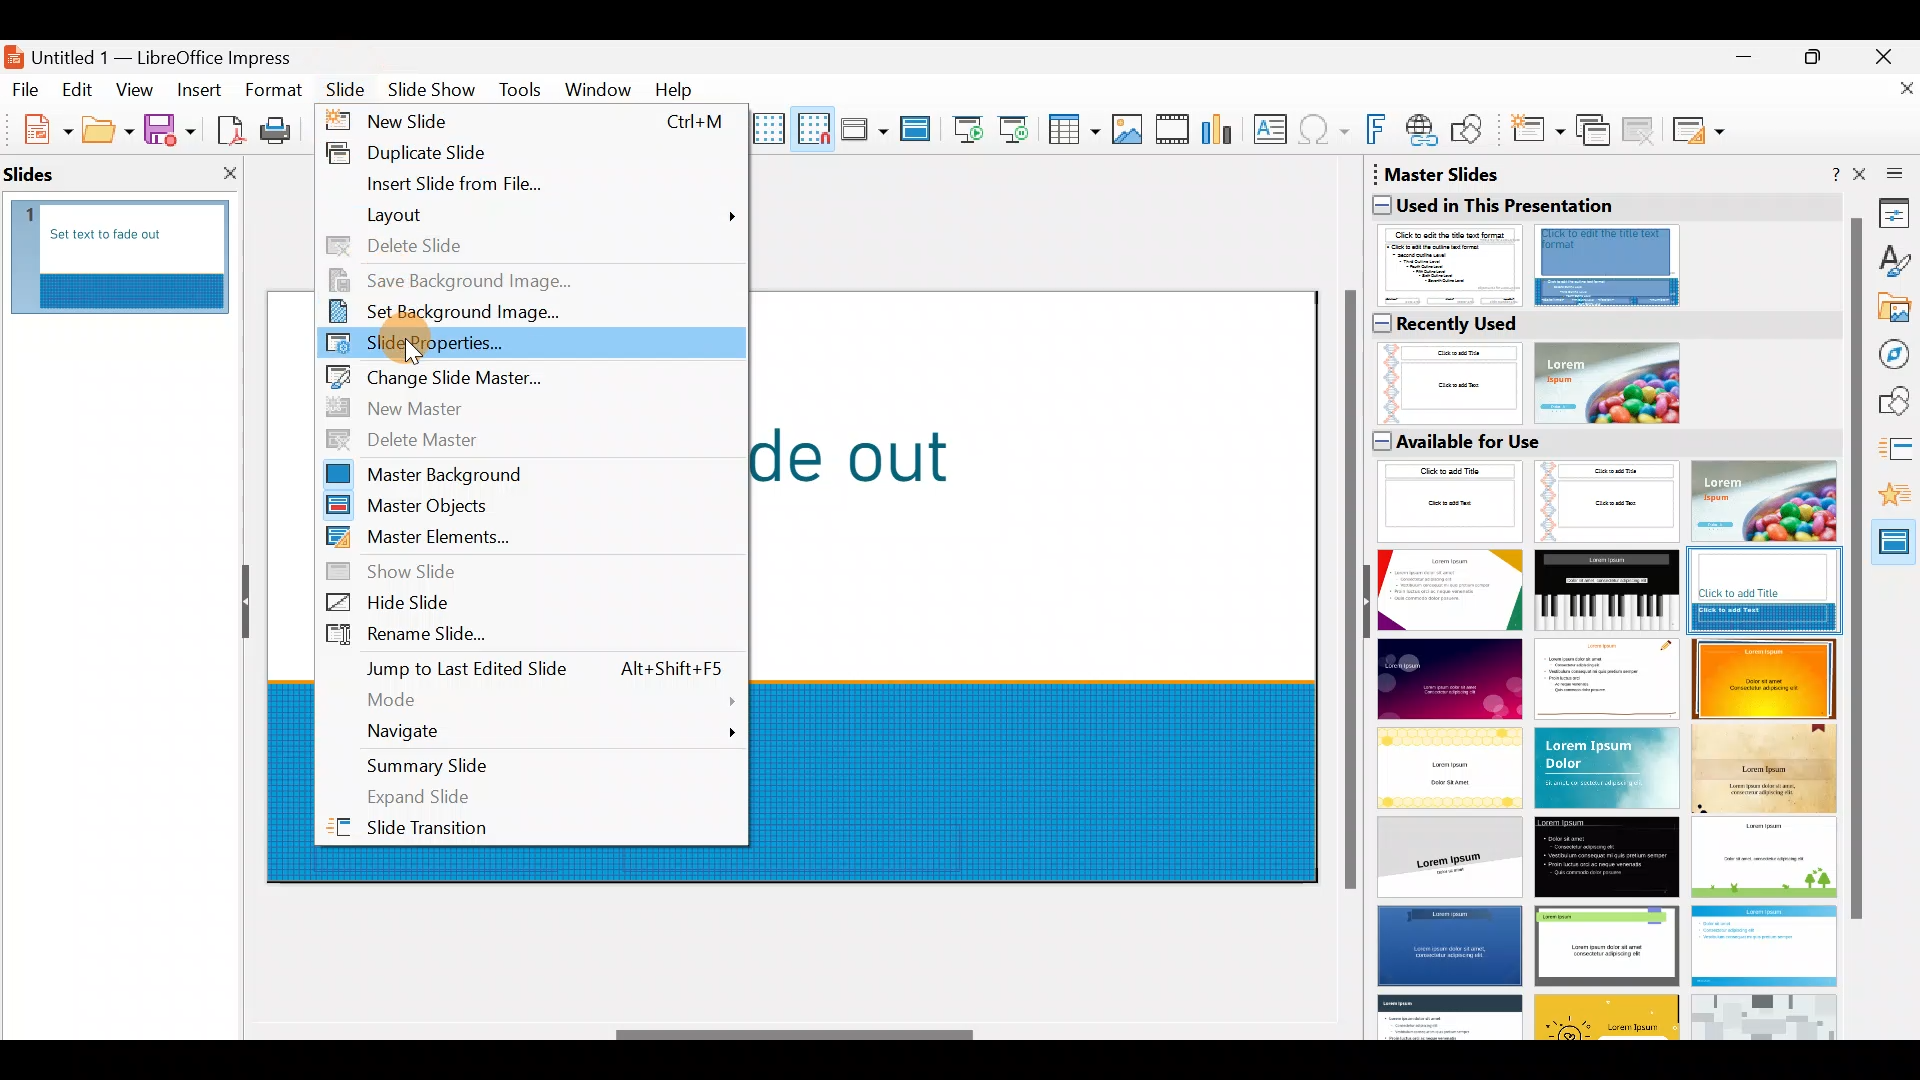  What do you see at coordinates (1896, 453) in the screenshot?
I see `Slide transition` at bounding box center [1896, 453].